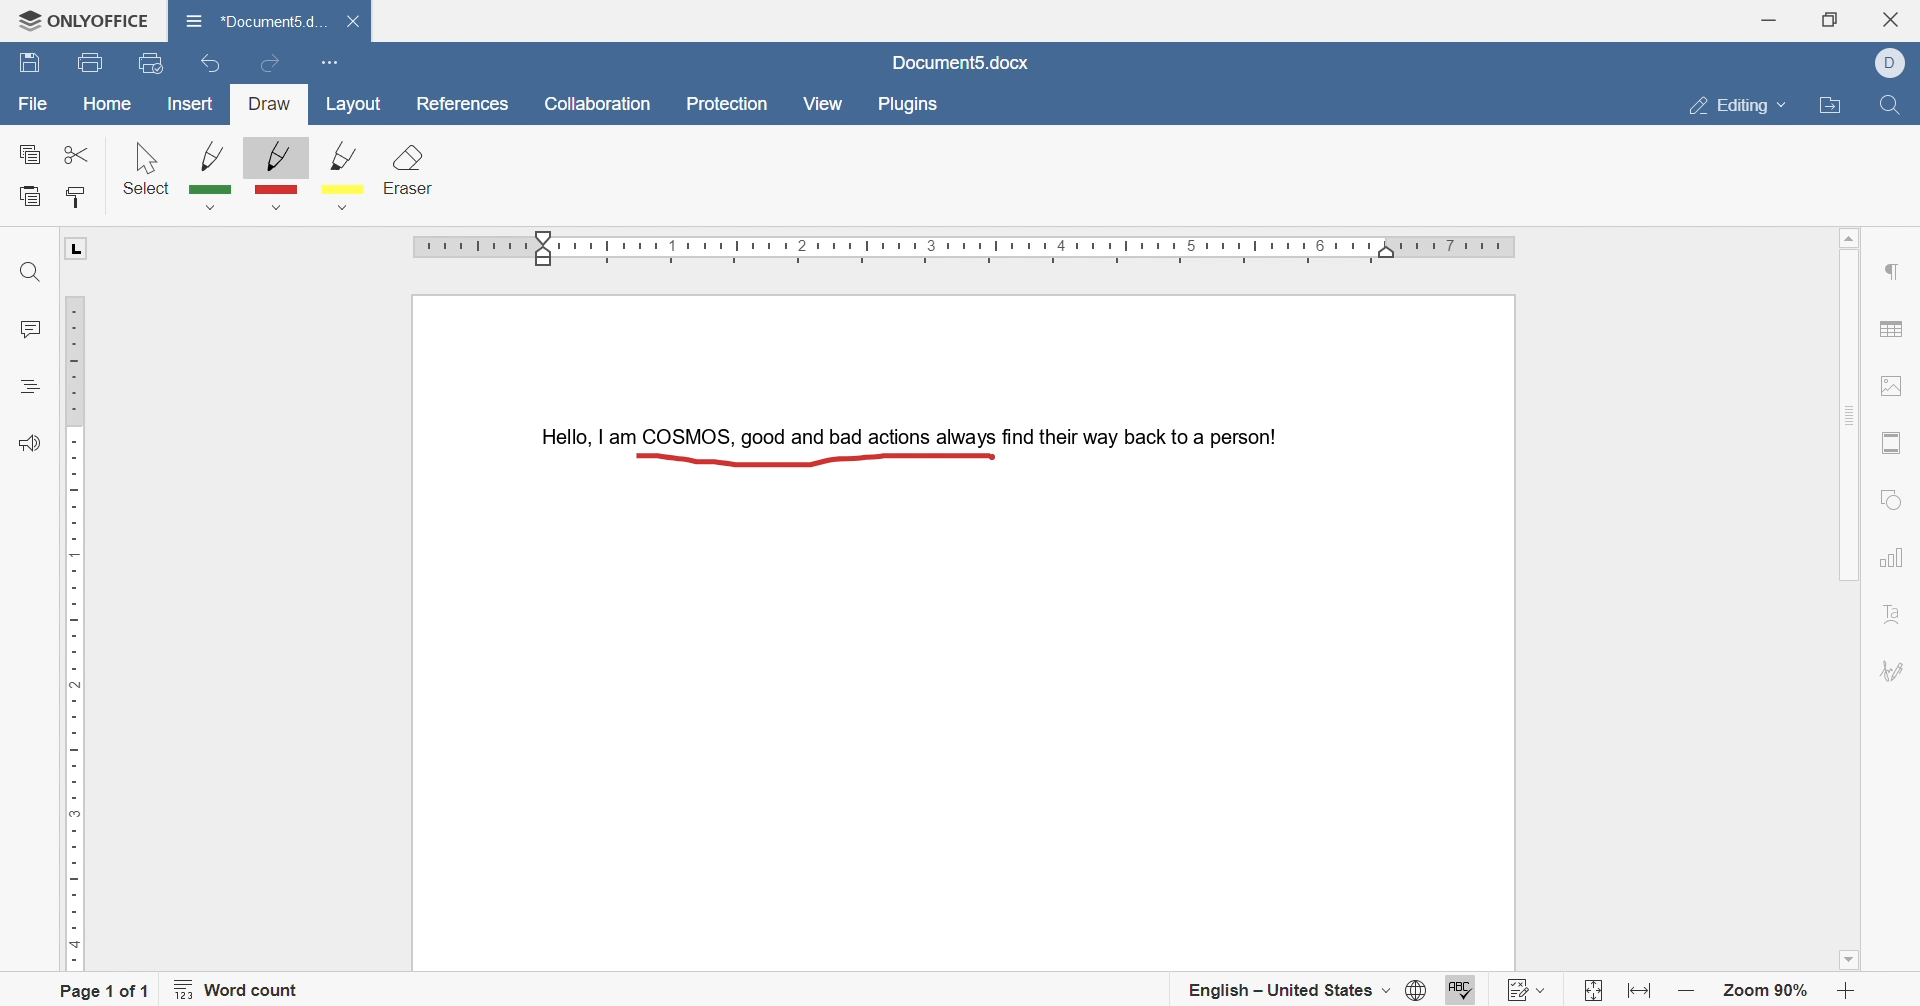 The height and width of the screenshot is (1006, 1920). Describe the element at coordinates (358, 22) in the screenshot. I see `close` at that location.